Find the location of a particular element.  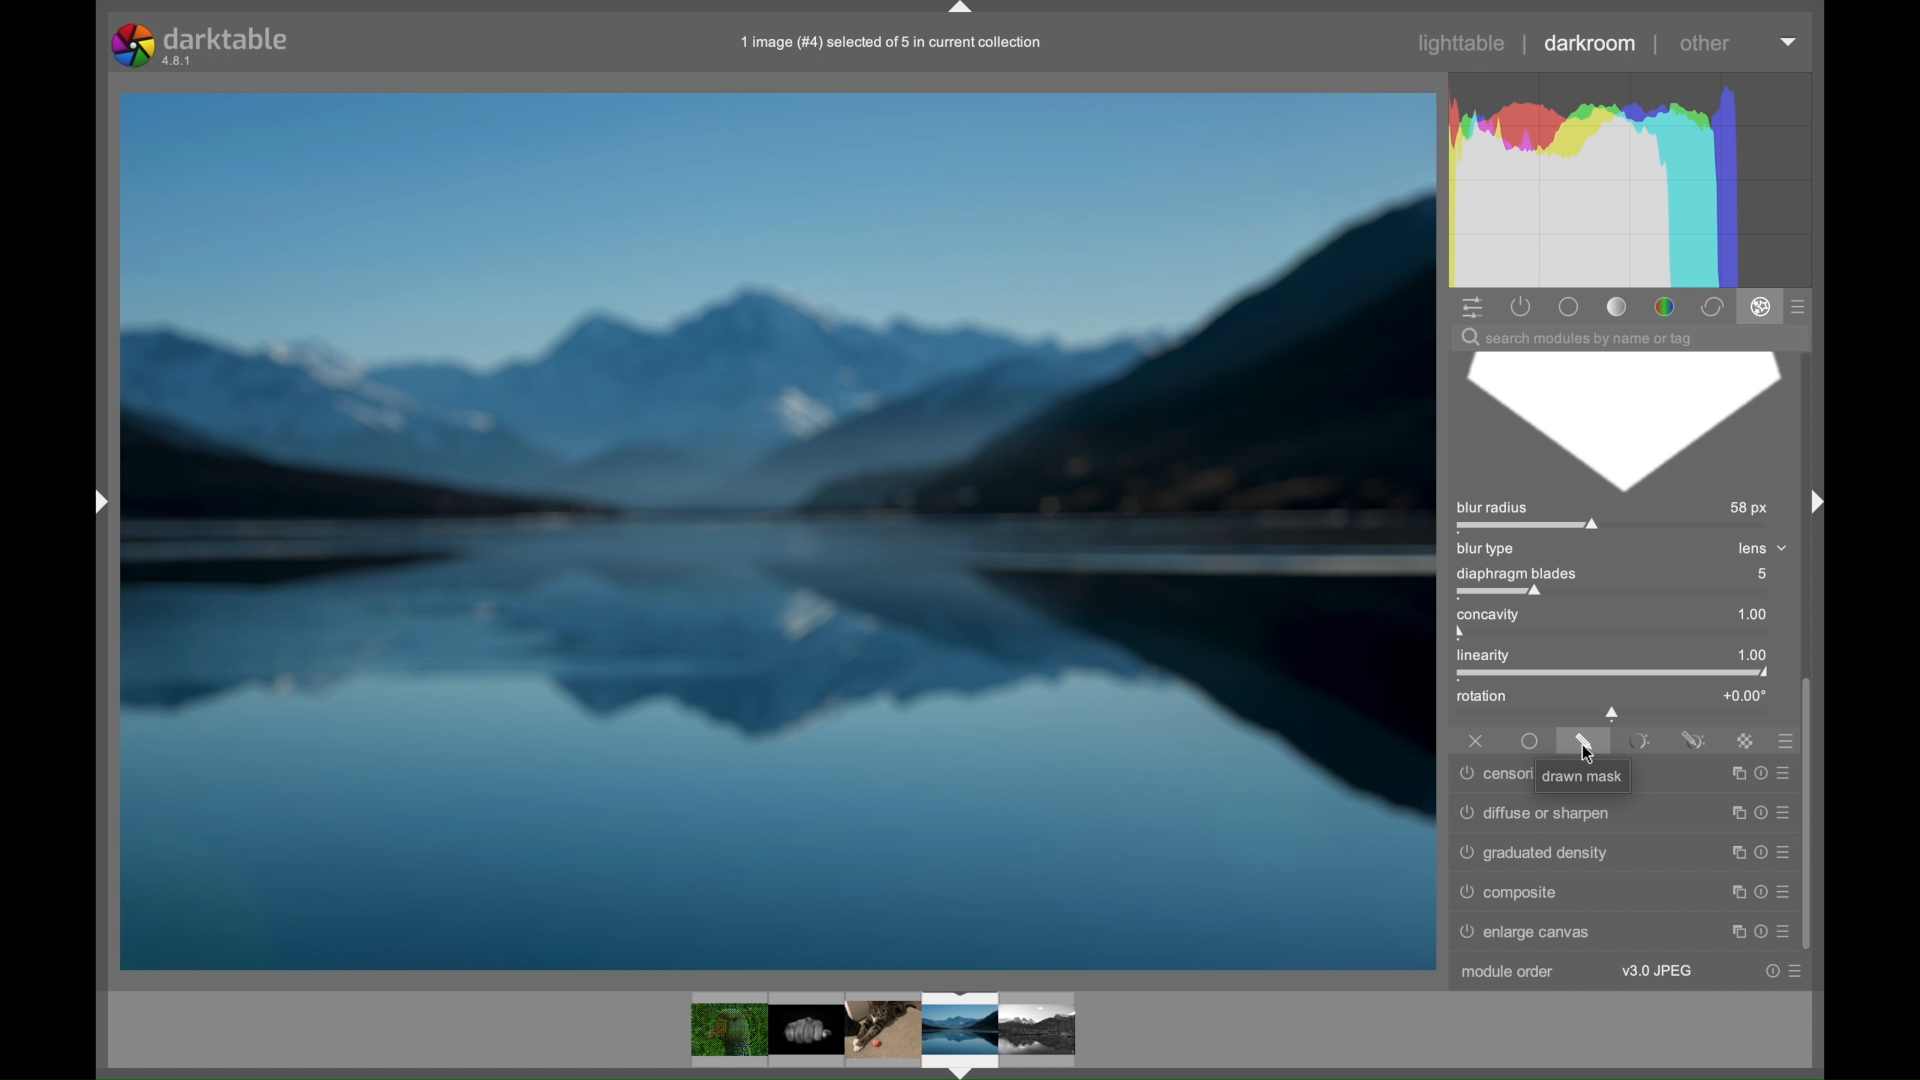

maximize is located at coordinates (1735, 771).